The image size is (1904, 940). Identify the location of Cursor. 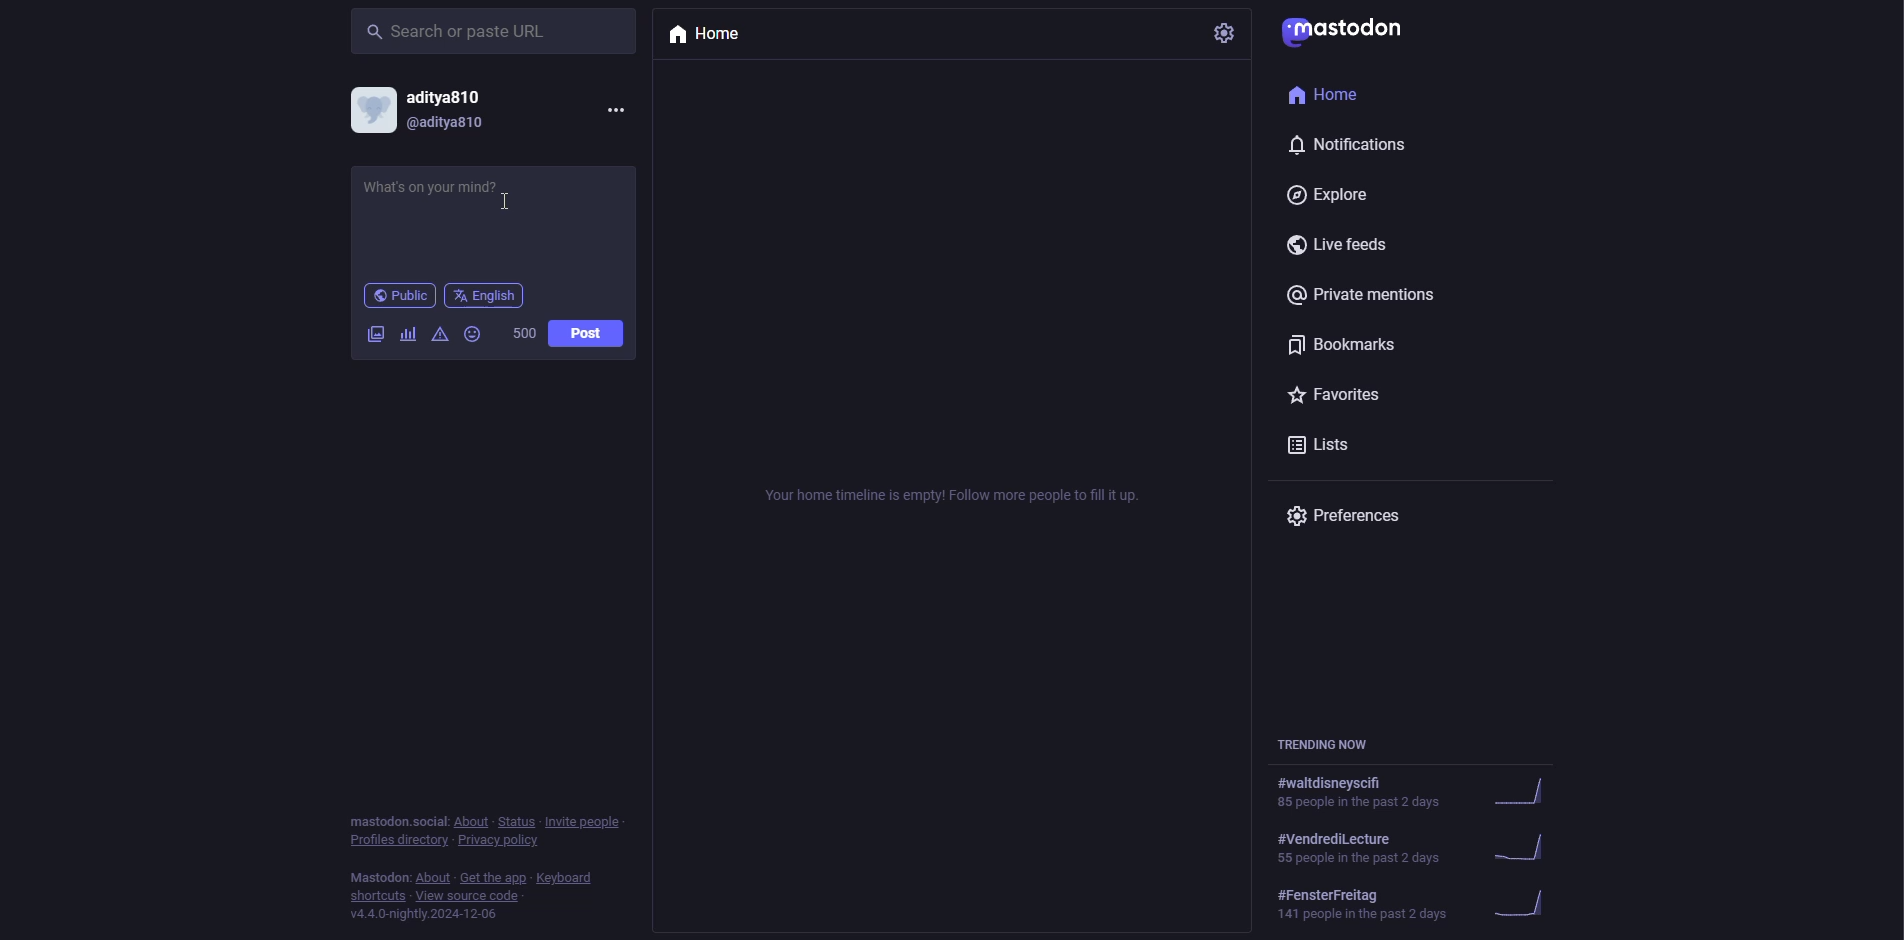
(506, 204).